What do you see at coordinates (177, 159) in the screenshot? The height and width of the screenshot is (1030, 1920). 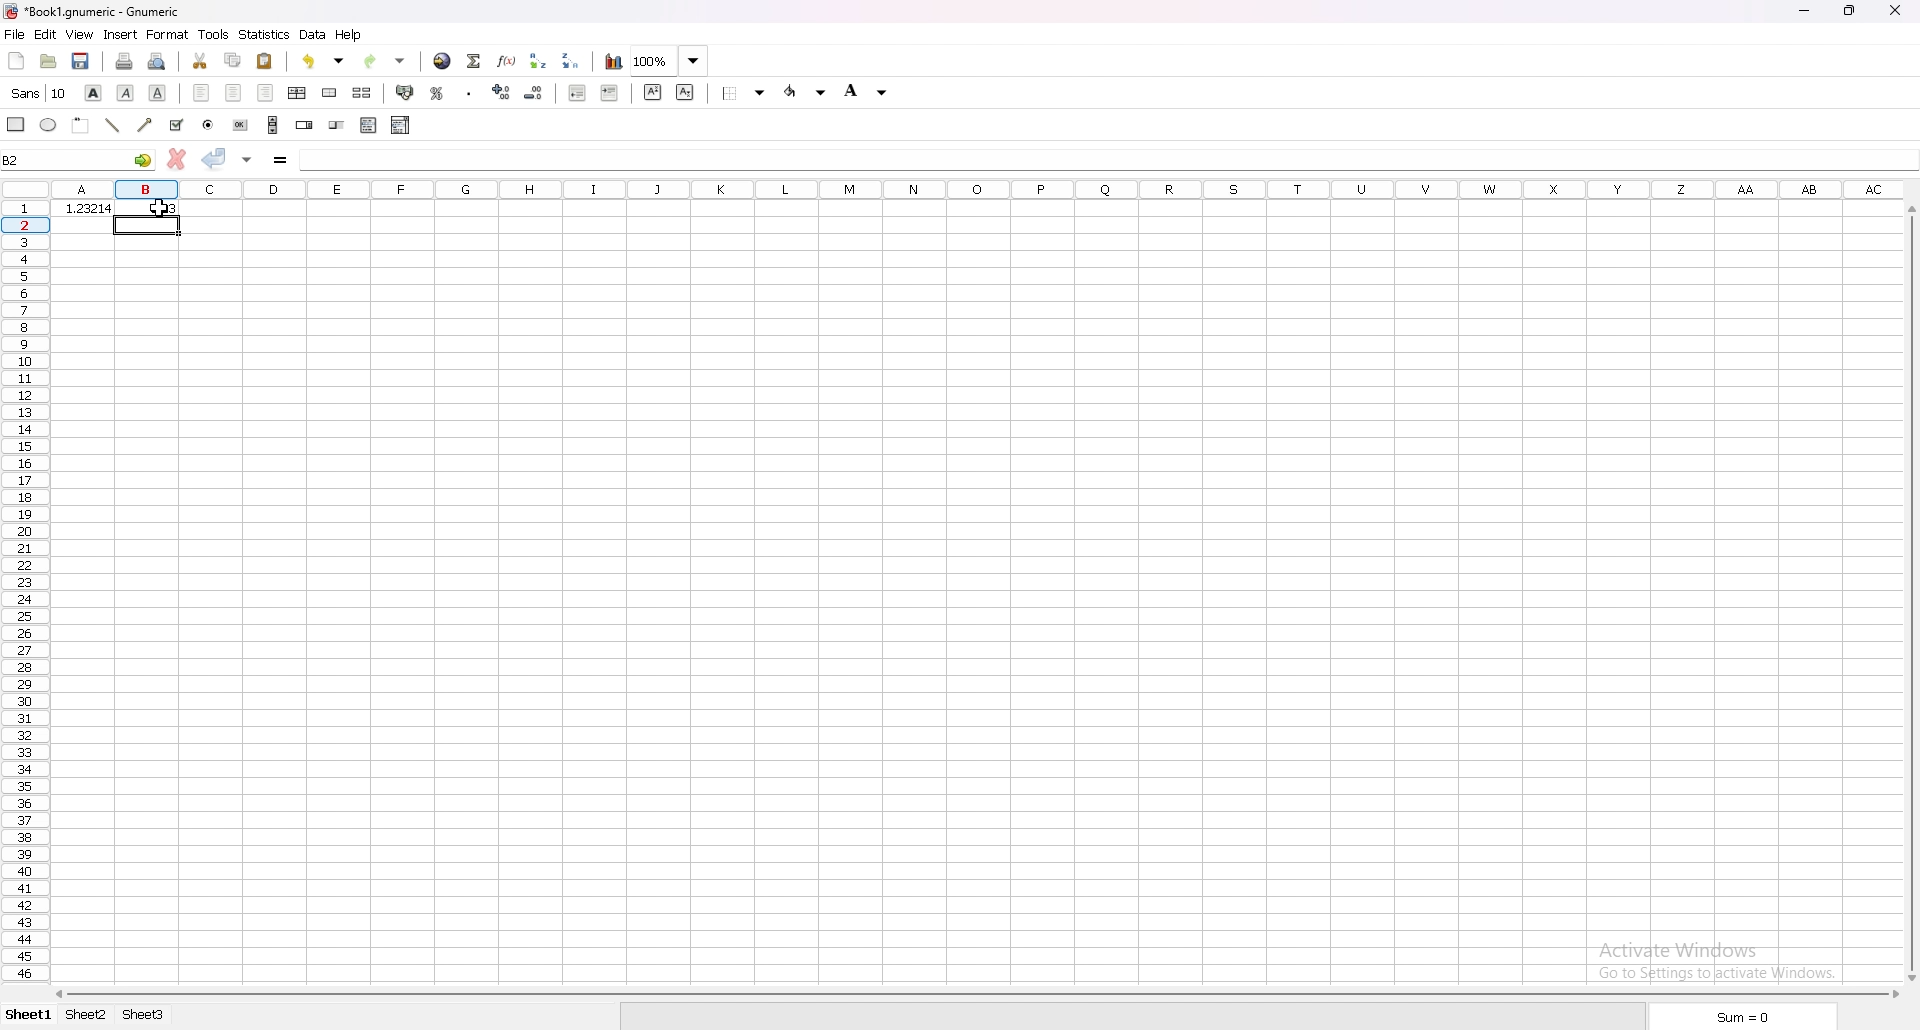 I see `cancel changes` at bounding box center [177, 159].